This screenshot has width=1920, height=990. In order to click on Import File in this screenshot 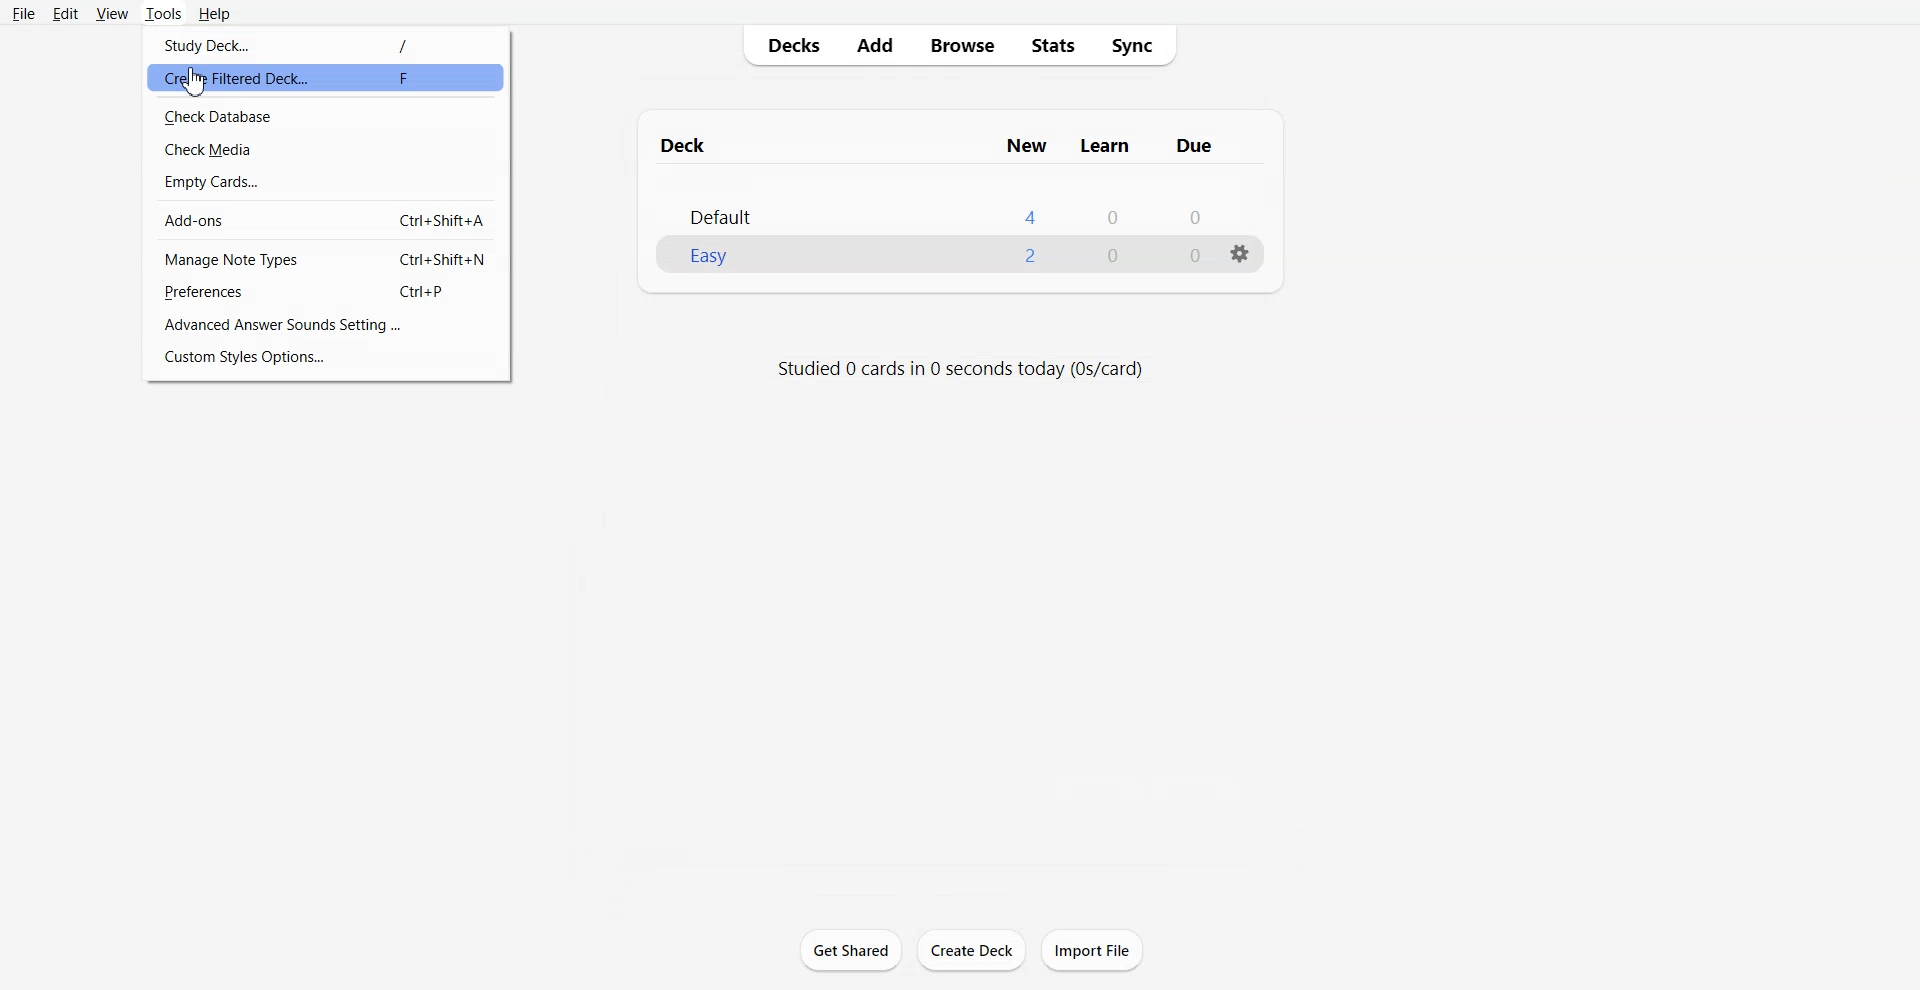, I will do `click(1092, 950)`.